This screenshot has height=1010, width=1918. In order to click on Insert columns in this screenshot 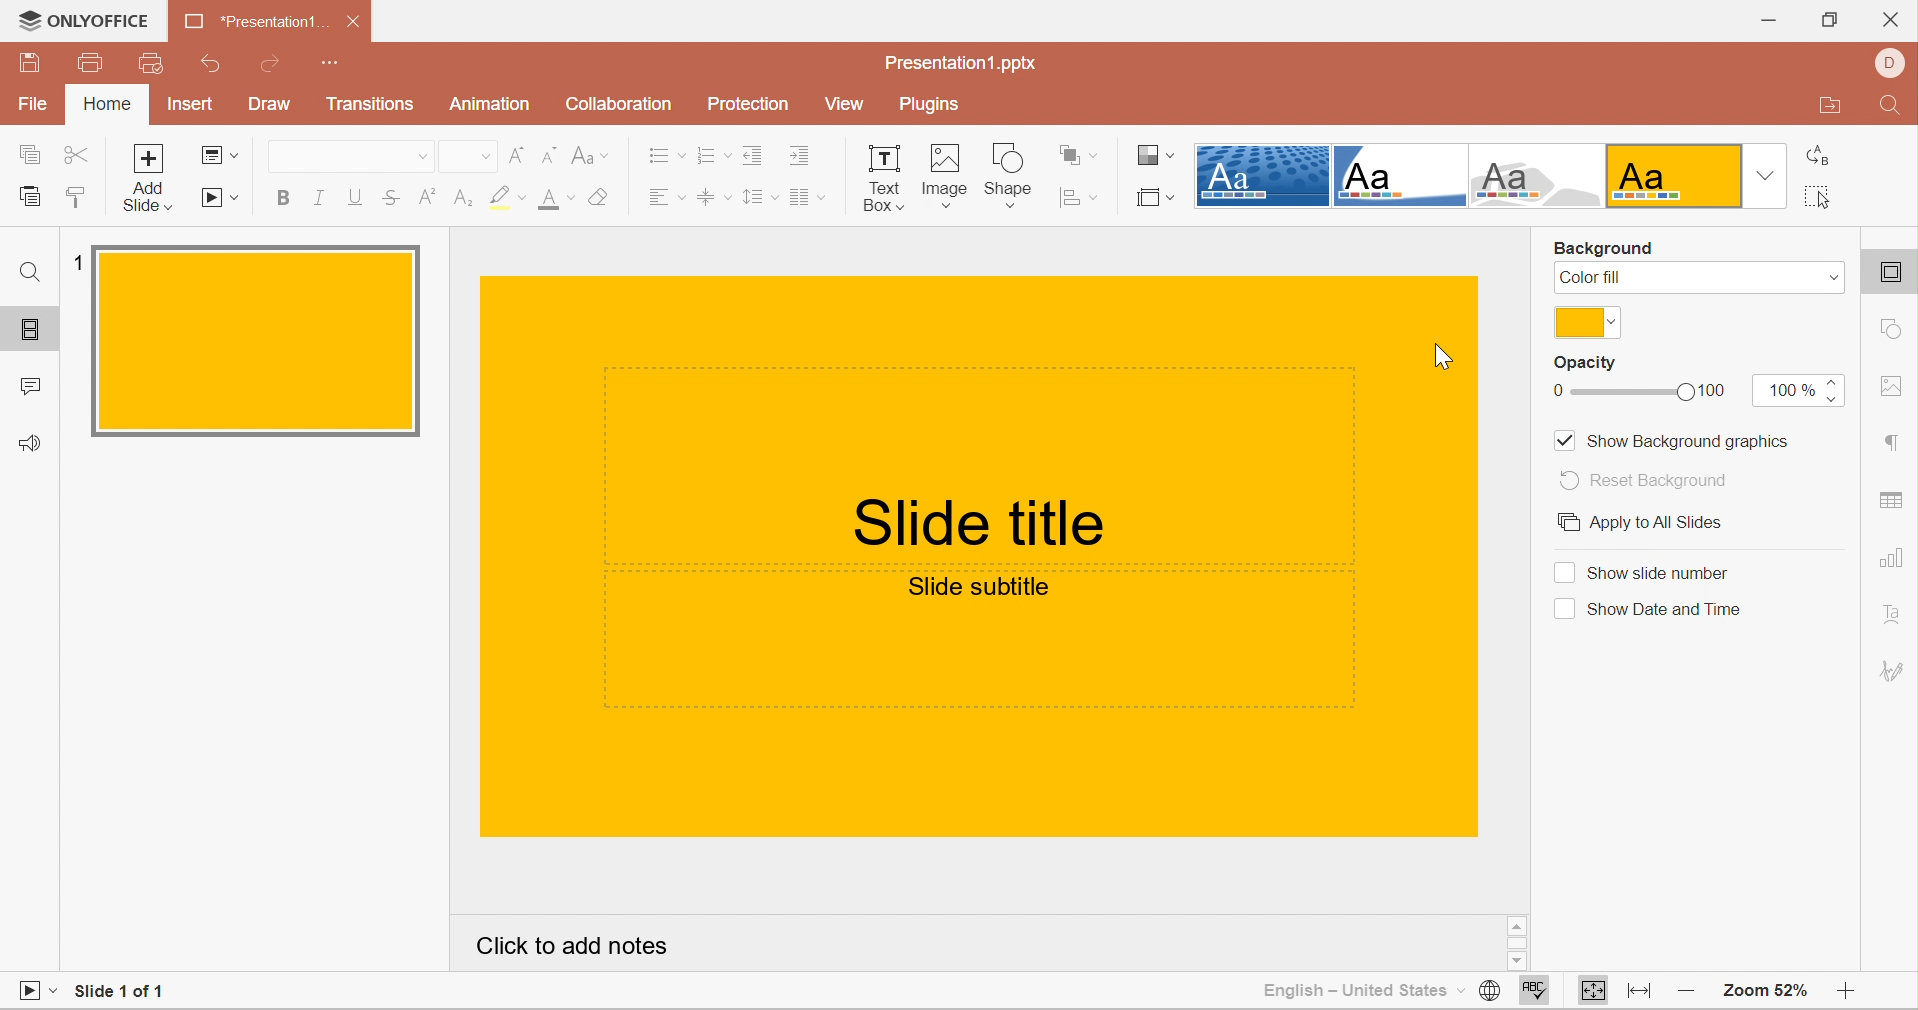, I will do `click(811, 198)`.